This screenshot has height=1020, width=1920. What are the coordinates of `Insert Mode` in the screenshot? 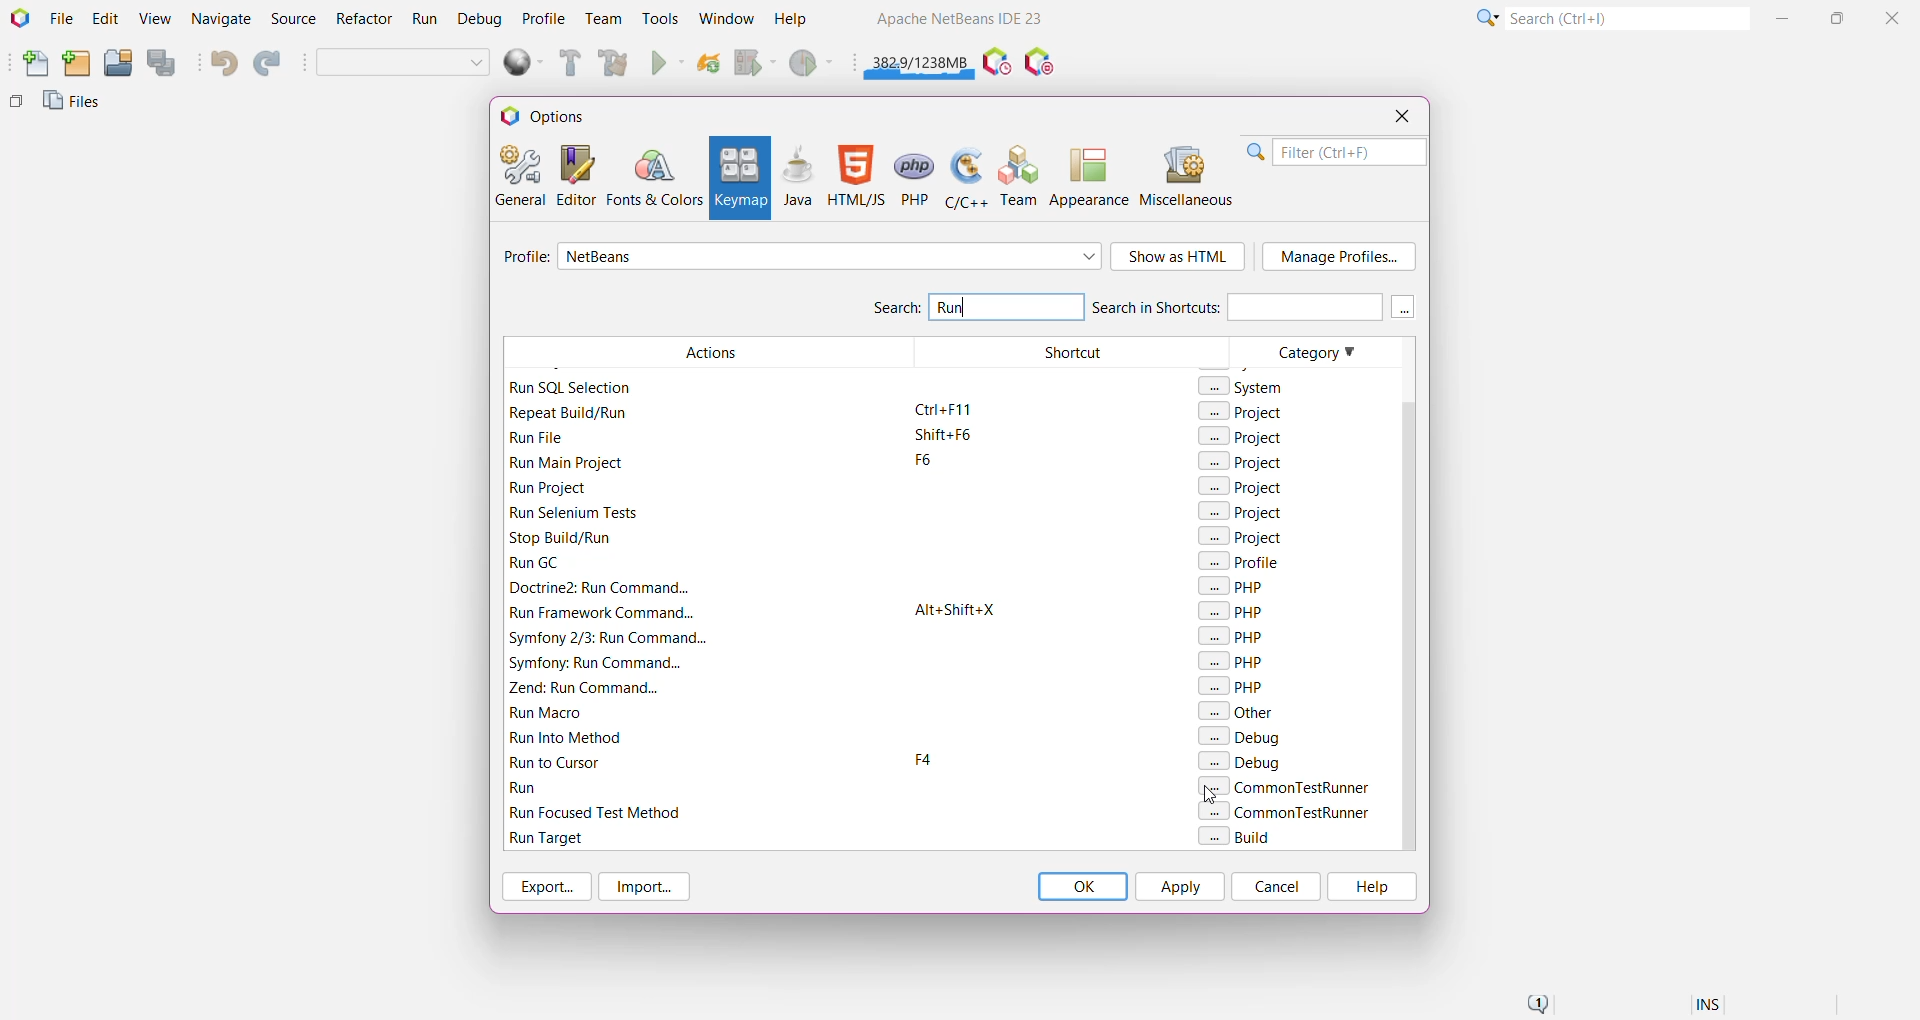 It's located at (1710, 1007).